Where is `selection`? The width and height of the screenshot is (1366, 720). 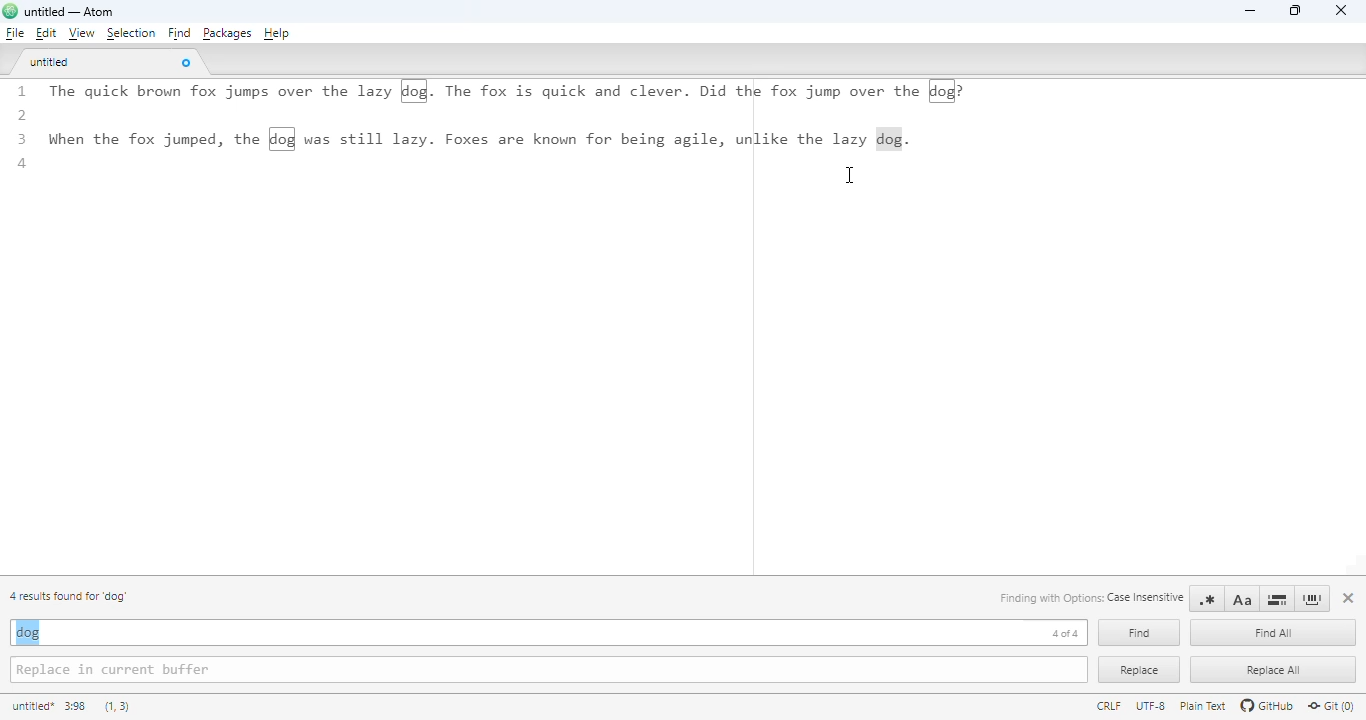 selection is located at coordinates (130, 34).